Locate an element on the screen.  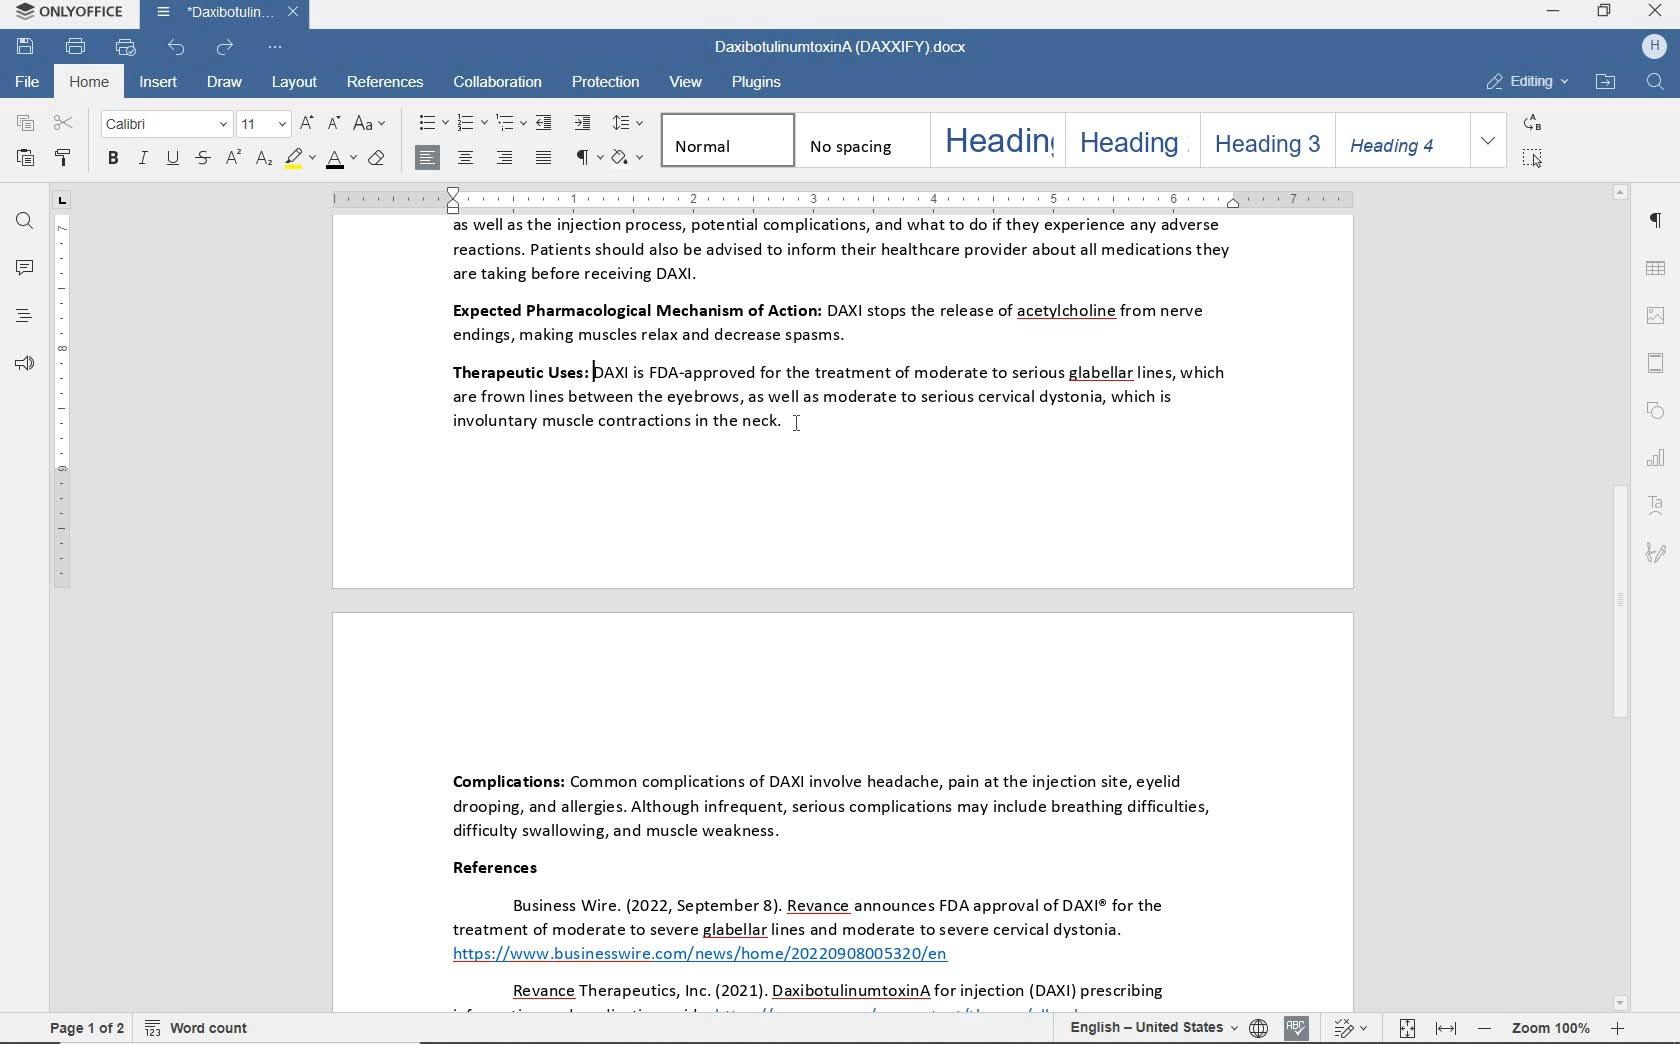
font color is located at coordinates (340, 162).